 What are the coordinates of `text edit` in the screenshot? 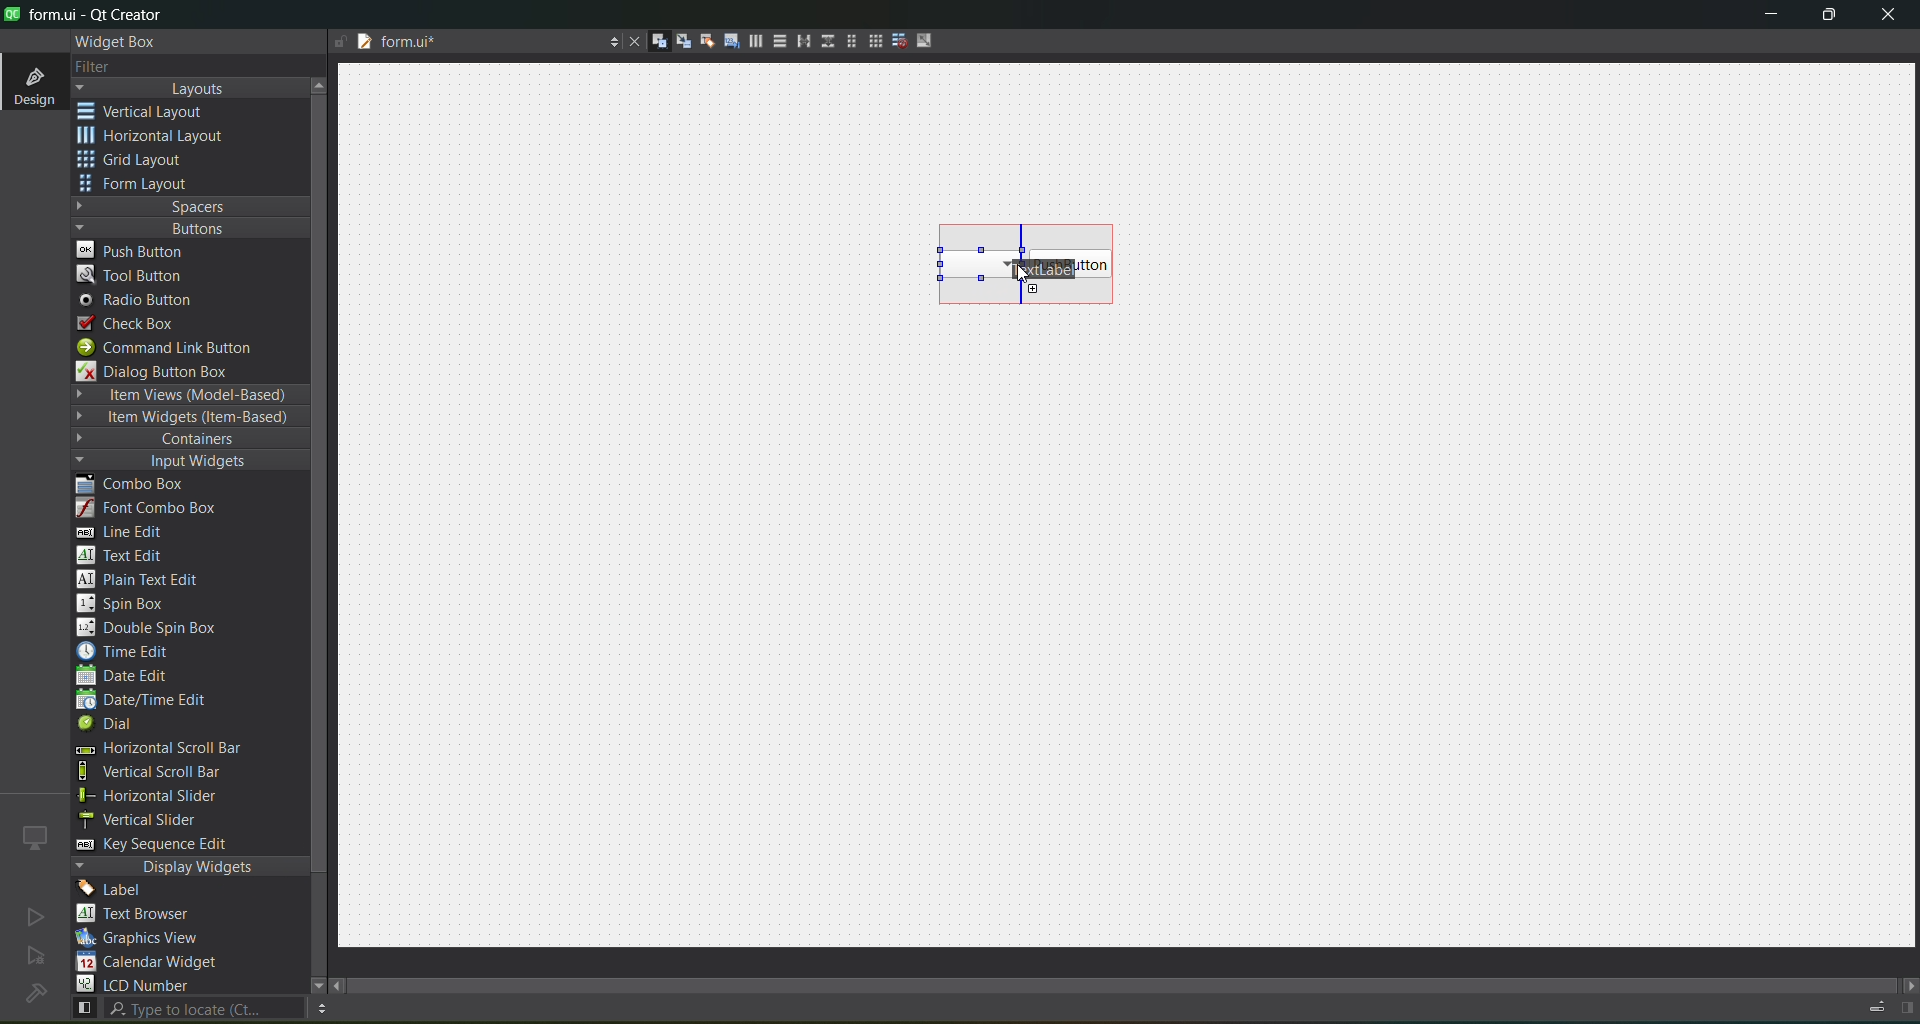 It's located at (126, 554).